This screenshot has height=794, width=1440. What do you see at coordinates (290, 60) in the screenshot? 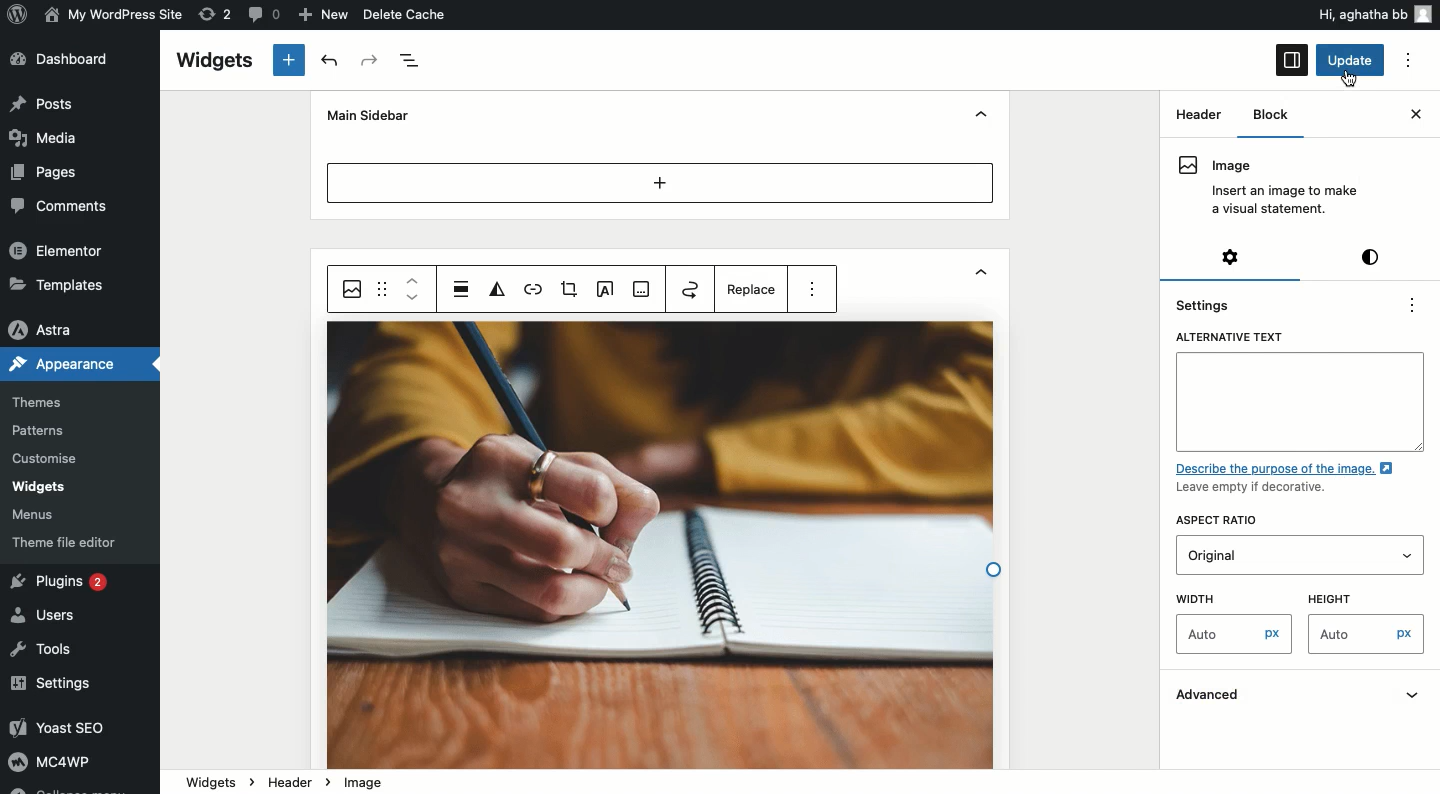
I see `New block` at bounding box center [290, 60].